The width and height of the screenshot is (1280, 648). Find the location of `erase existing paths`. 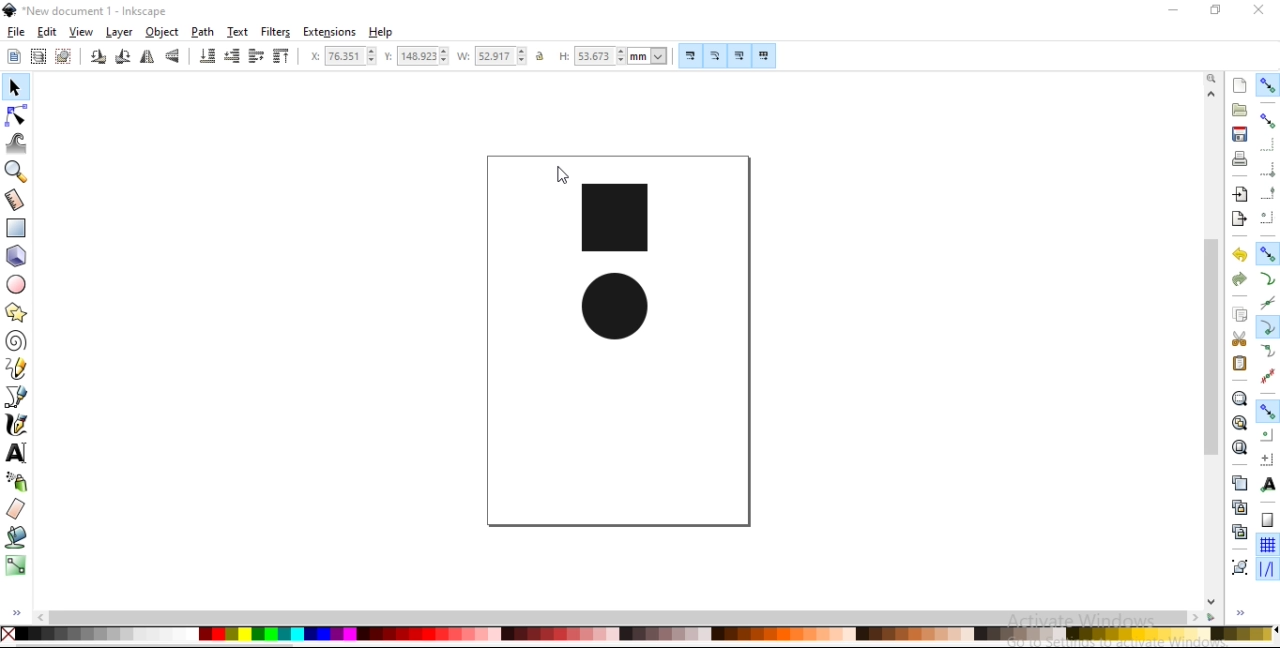

erase existing paths is located at coordinates (17, 510).